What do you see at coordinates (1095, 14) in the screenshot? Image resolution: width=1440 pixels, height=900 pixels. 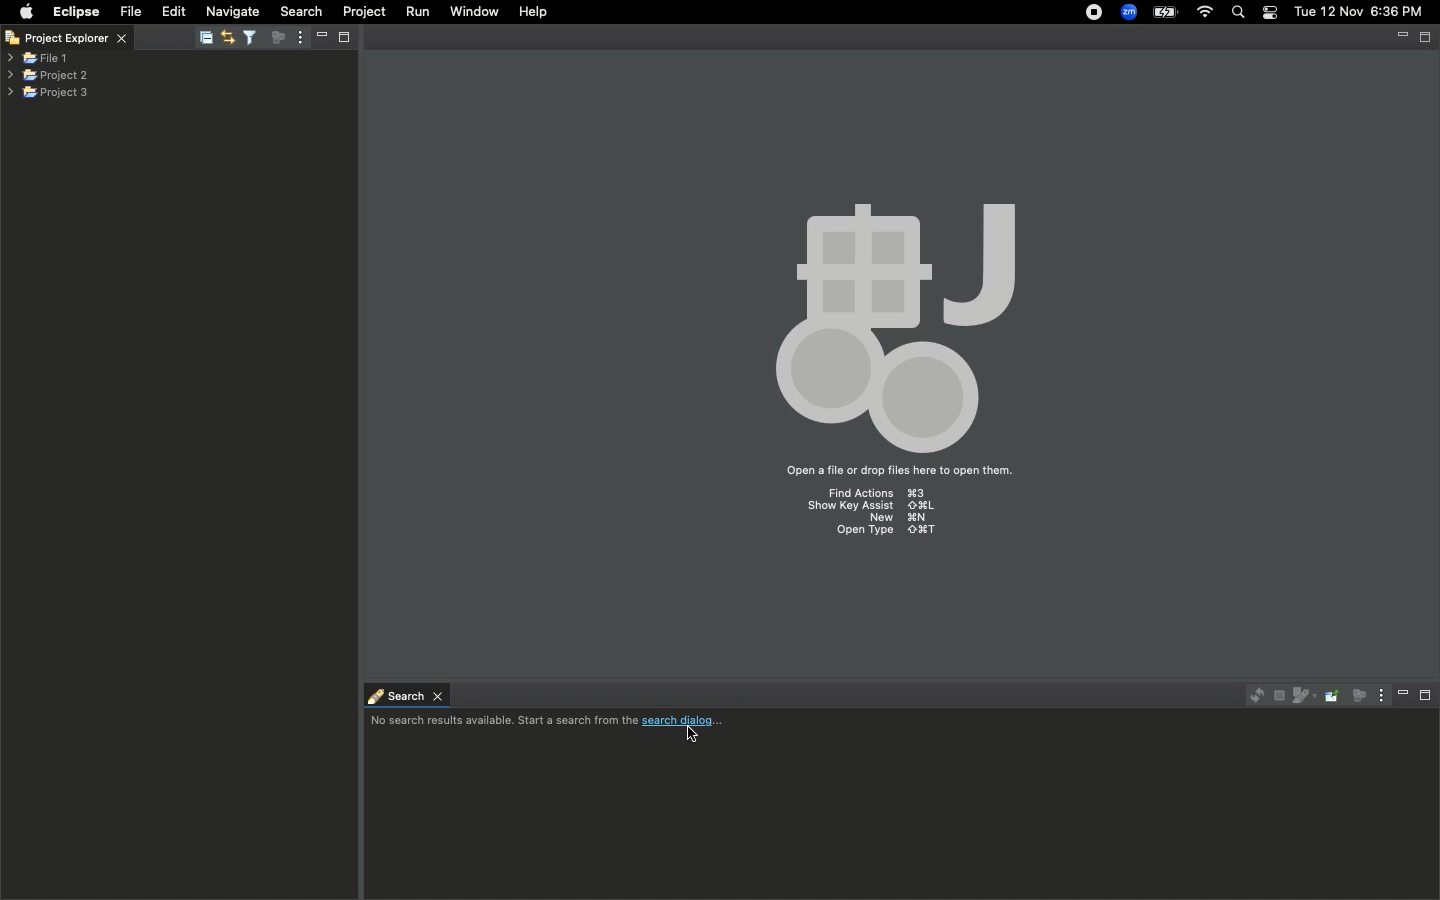 I see `Recording` at bounding box center [1095, 14].